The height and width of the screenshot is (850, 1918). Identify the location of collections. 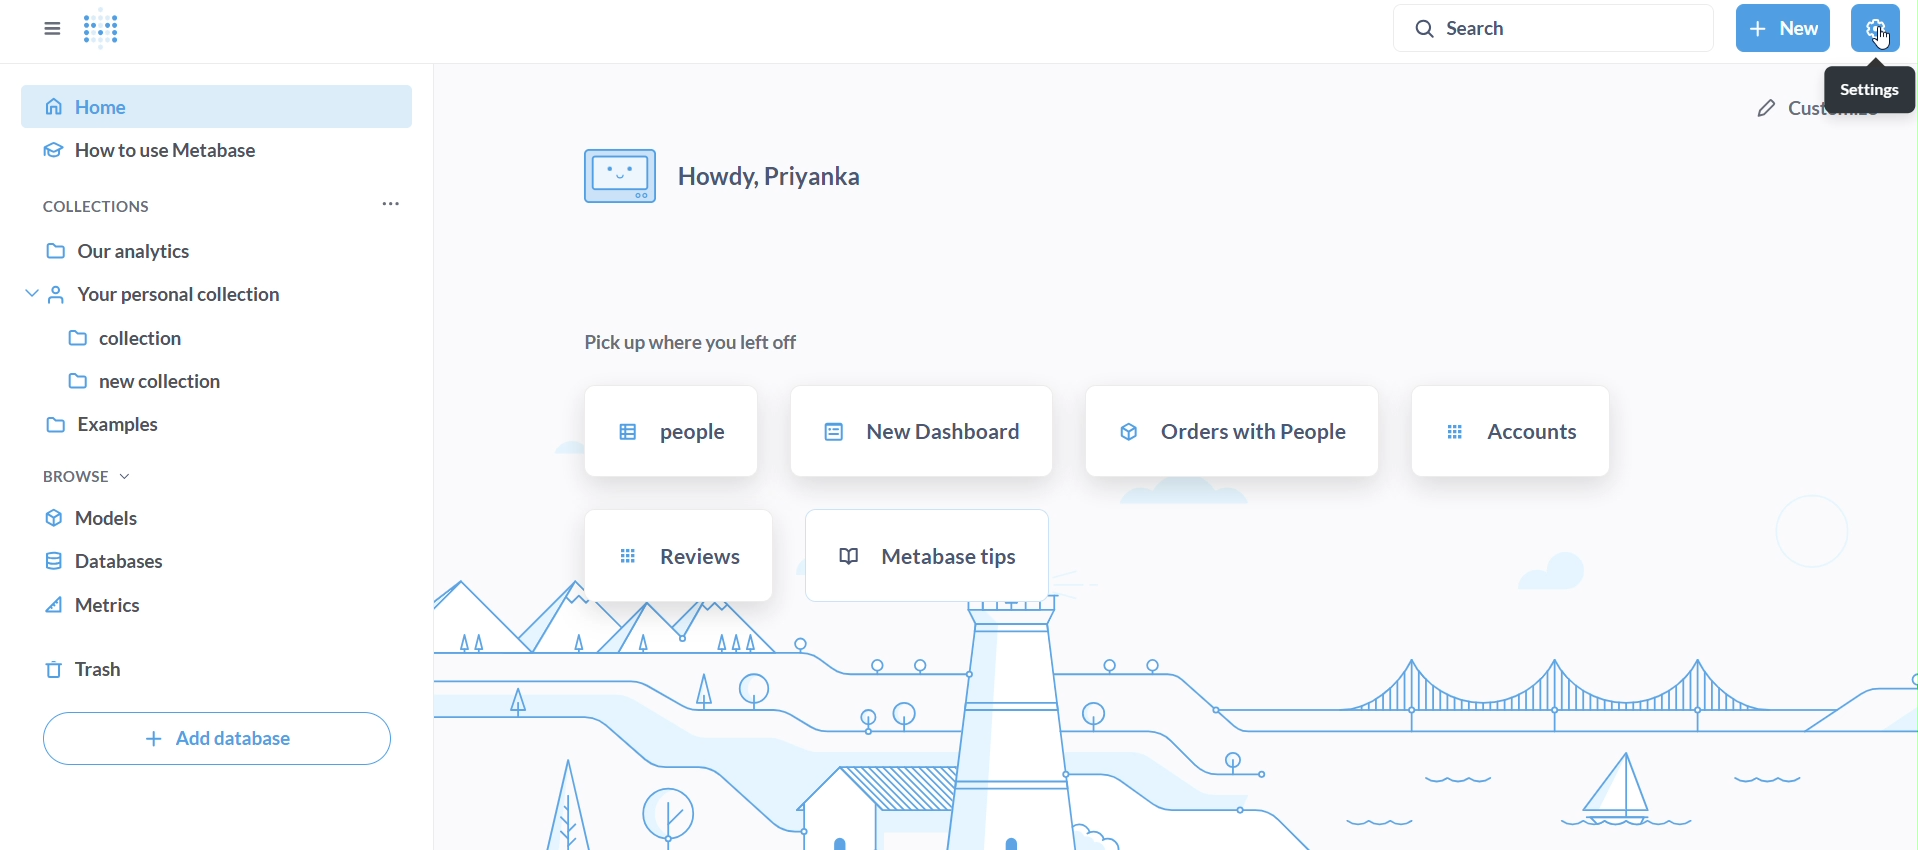
(119, 206).